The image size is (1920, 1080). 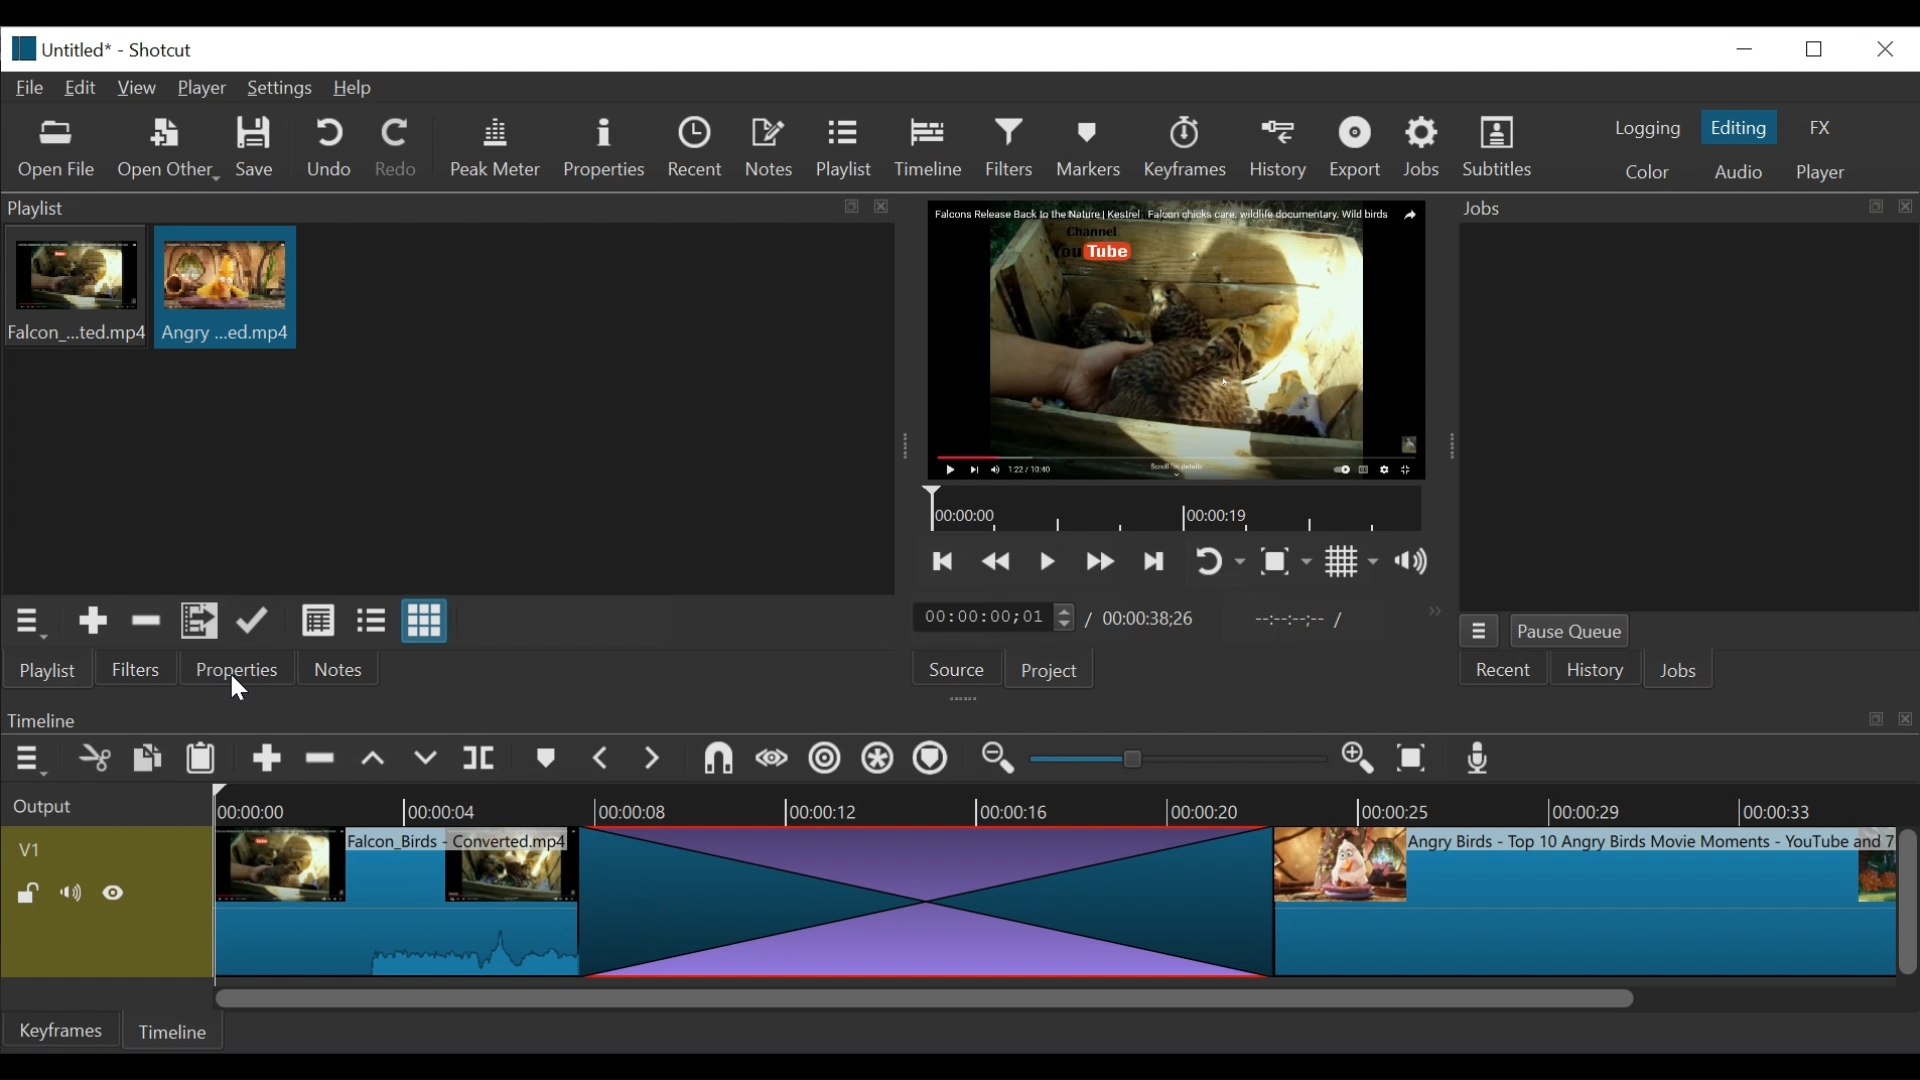 What do you see at coordinates (1820, 47) in the screenshot?
I see `restore` at bounding box center [1820, 47].